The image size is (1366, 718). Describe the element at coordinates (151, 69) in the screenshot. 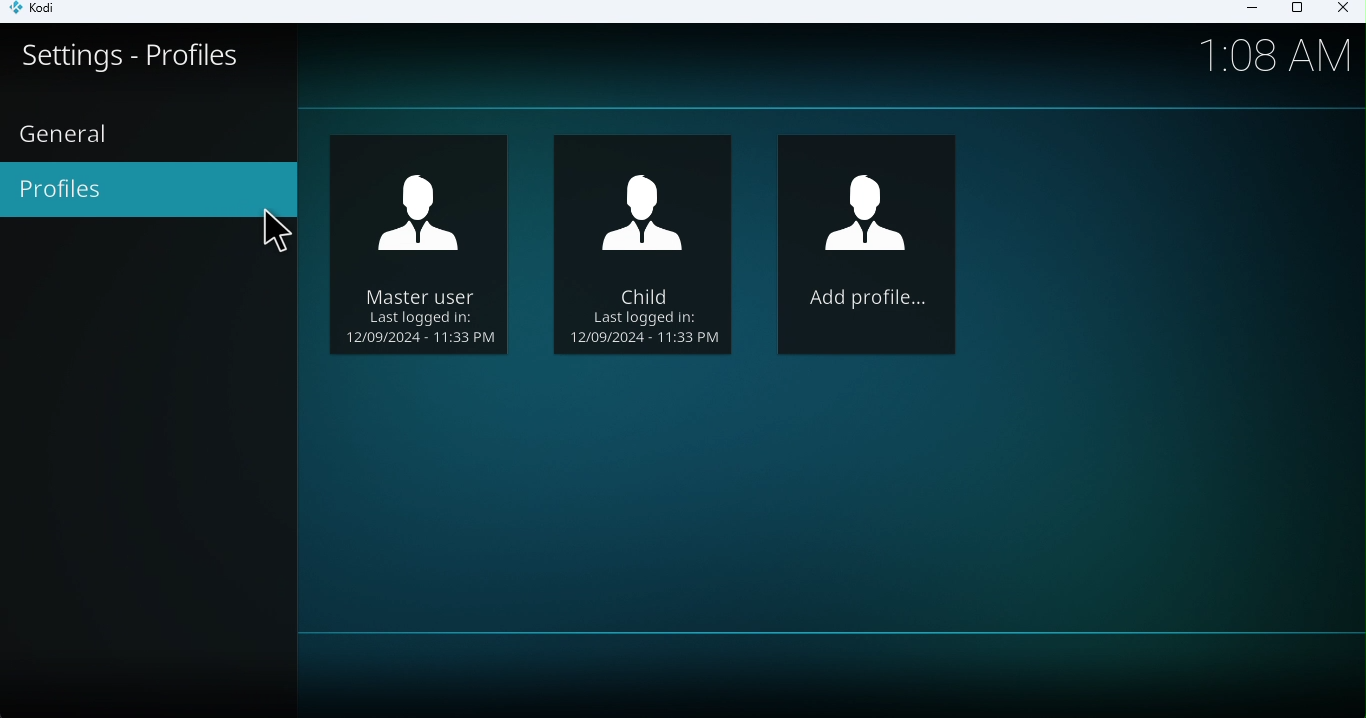

I see `Settings-profile` at that location.